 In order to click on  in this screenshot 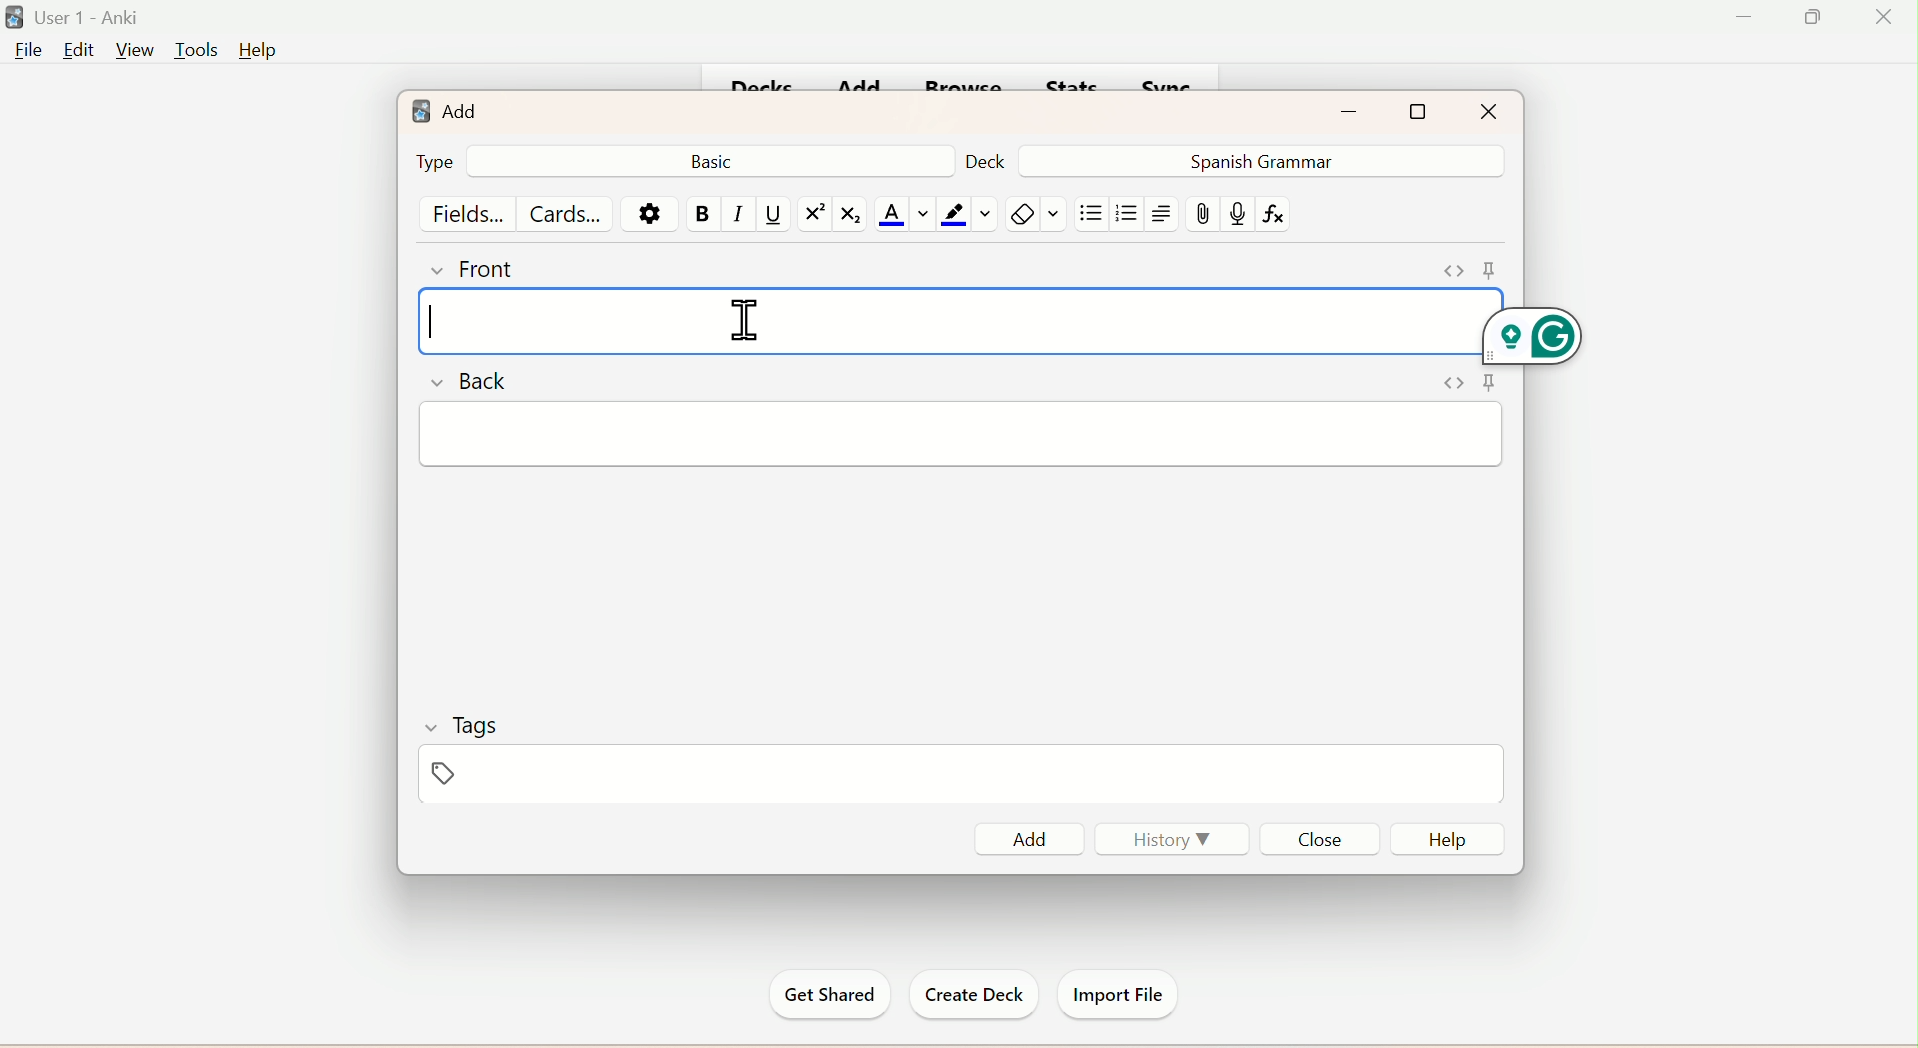, I will do `click(1566, 331)`.